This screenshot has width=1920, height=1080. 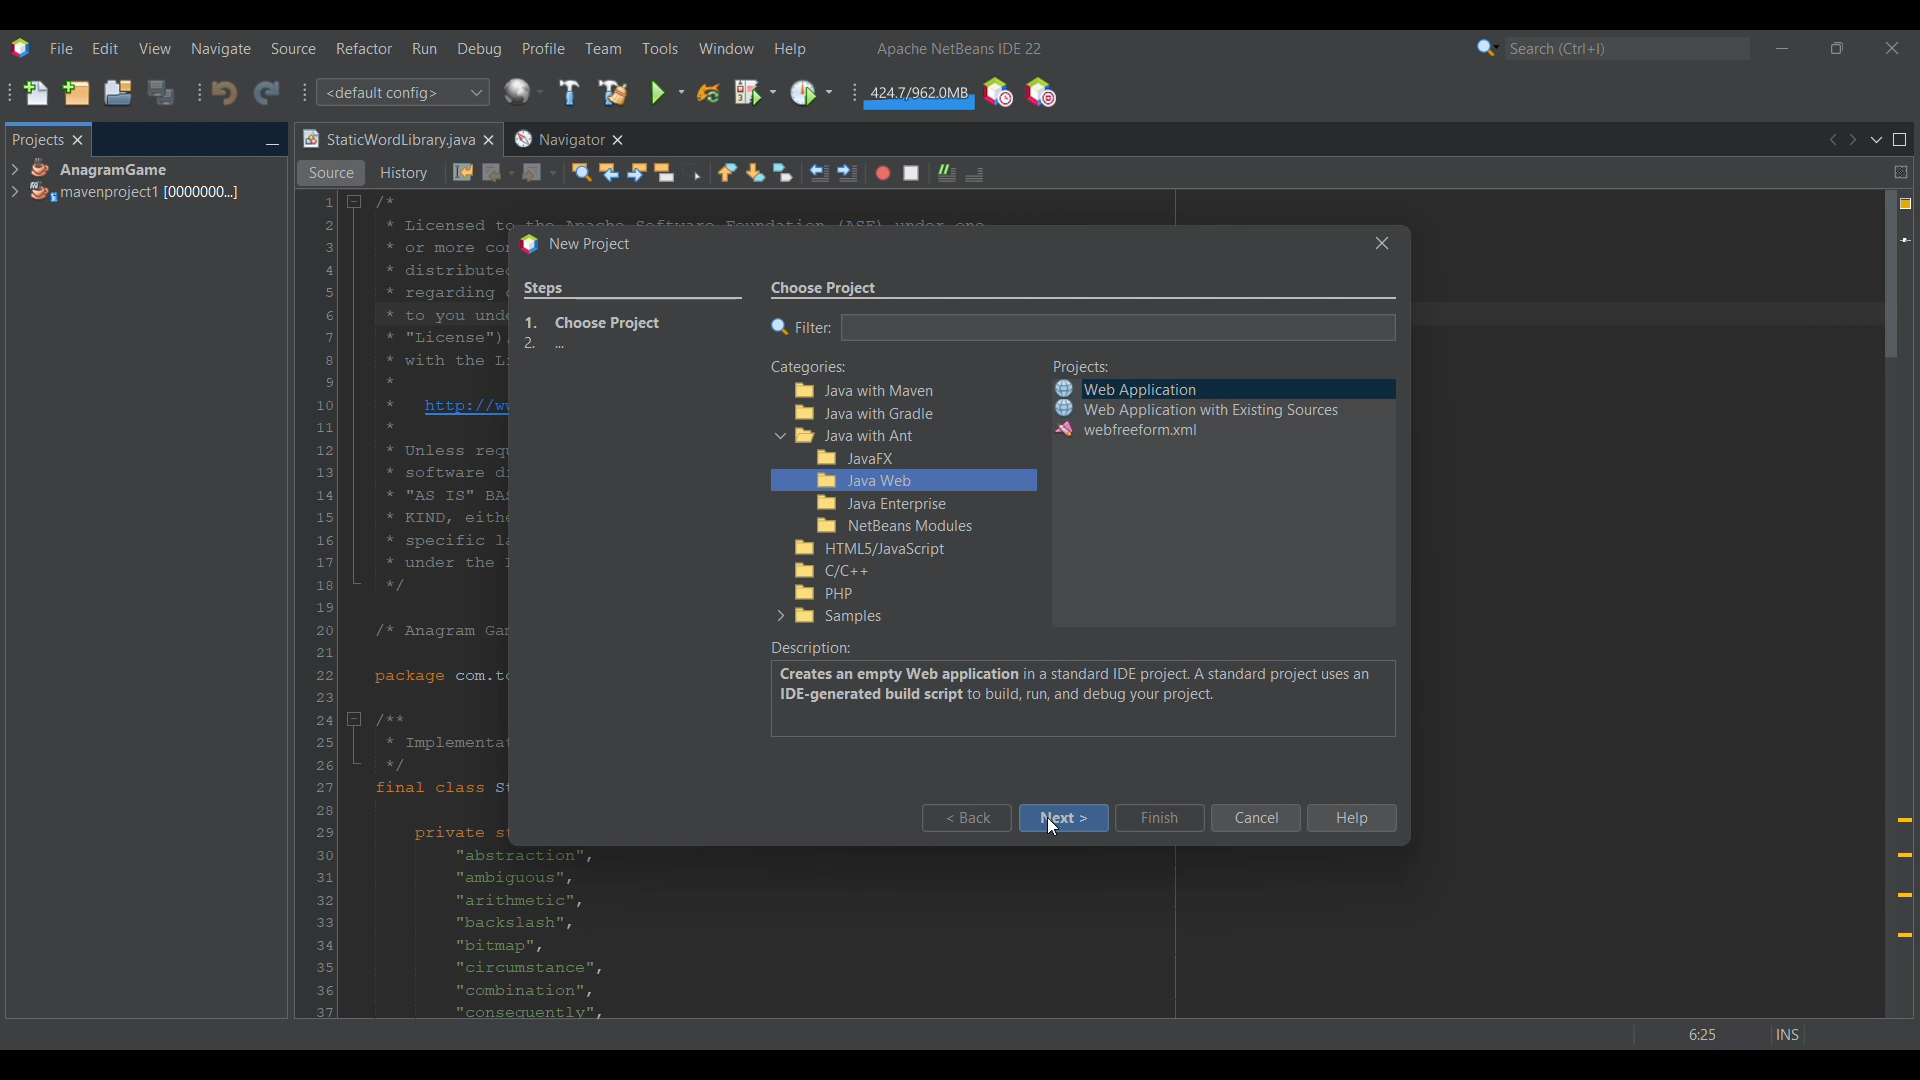 What do you see at coordinates (136, 180) in the screenshot?
I see `Project options` at bounding box center [136, 180].